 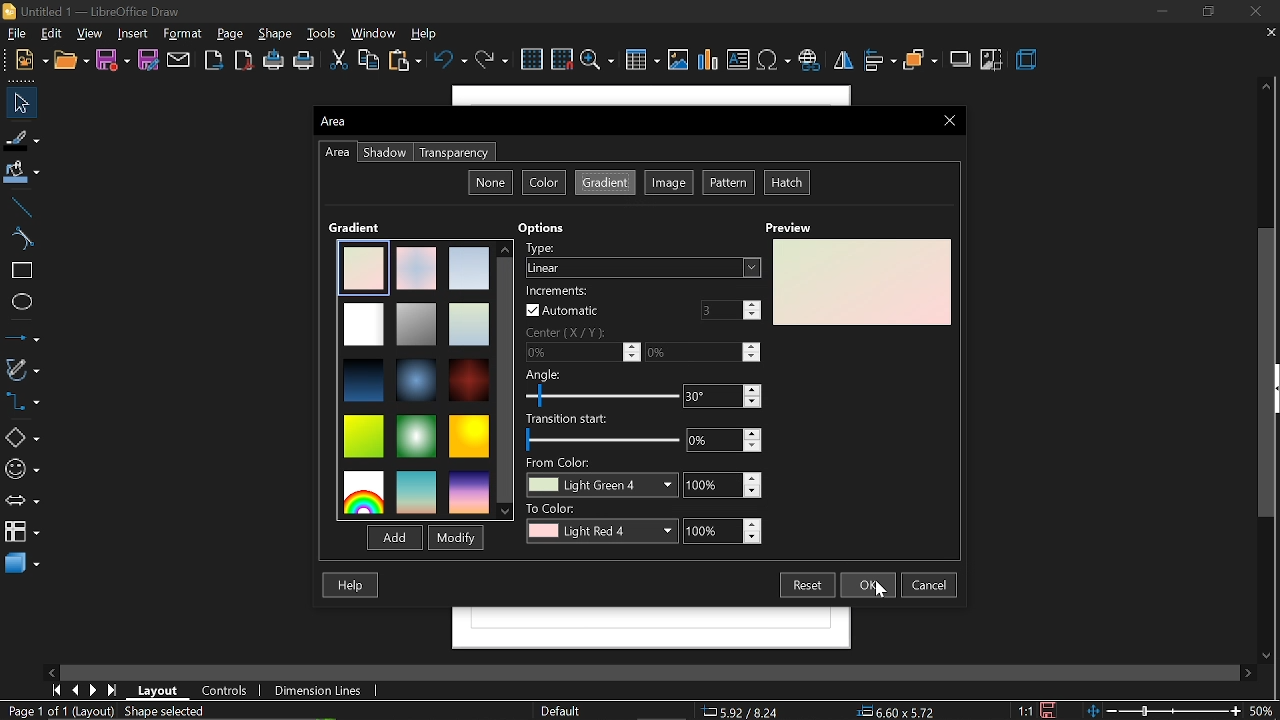 I want to click on help, so click(x=430, y=34).